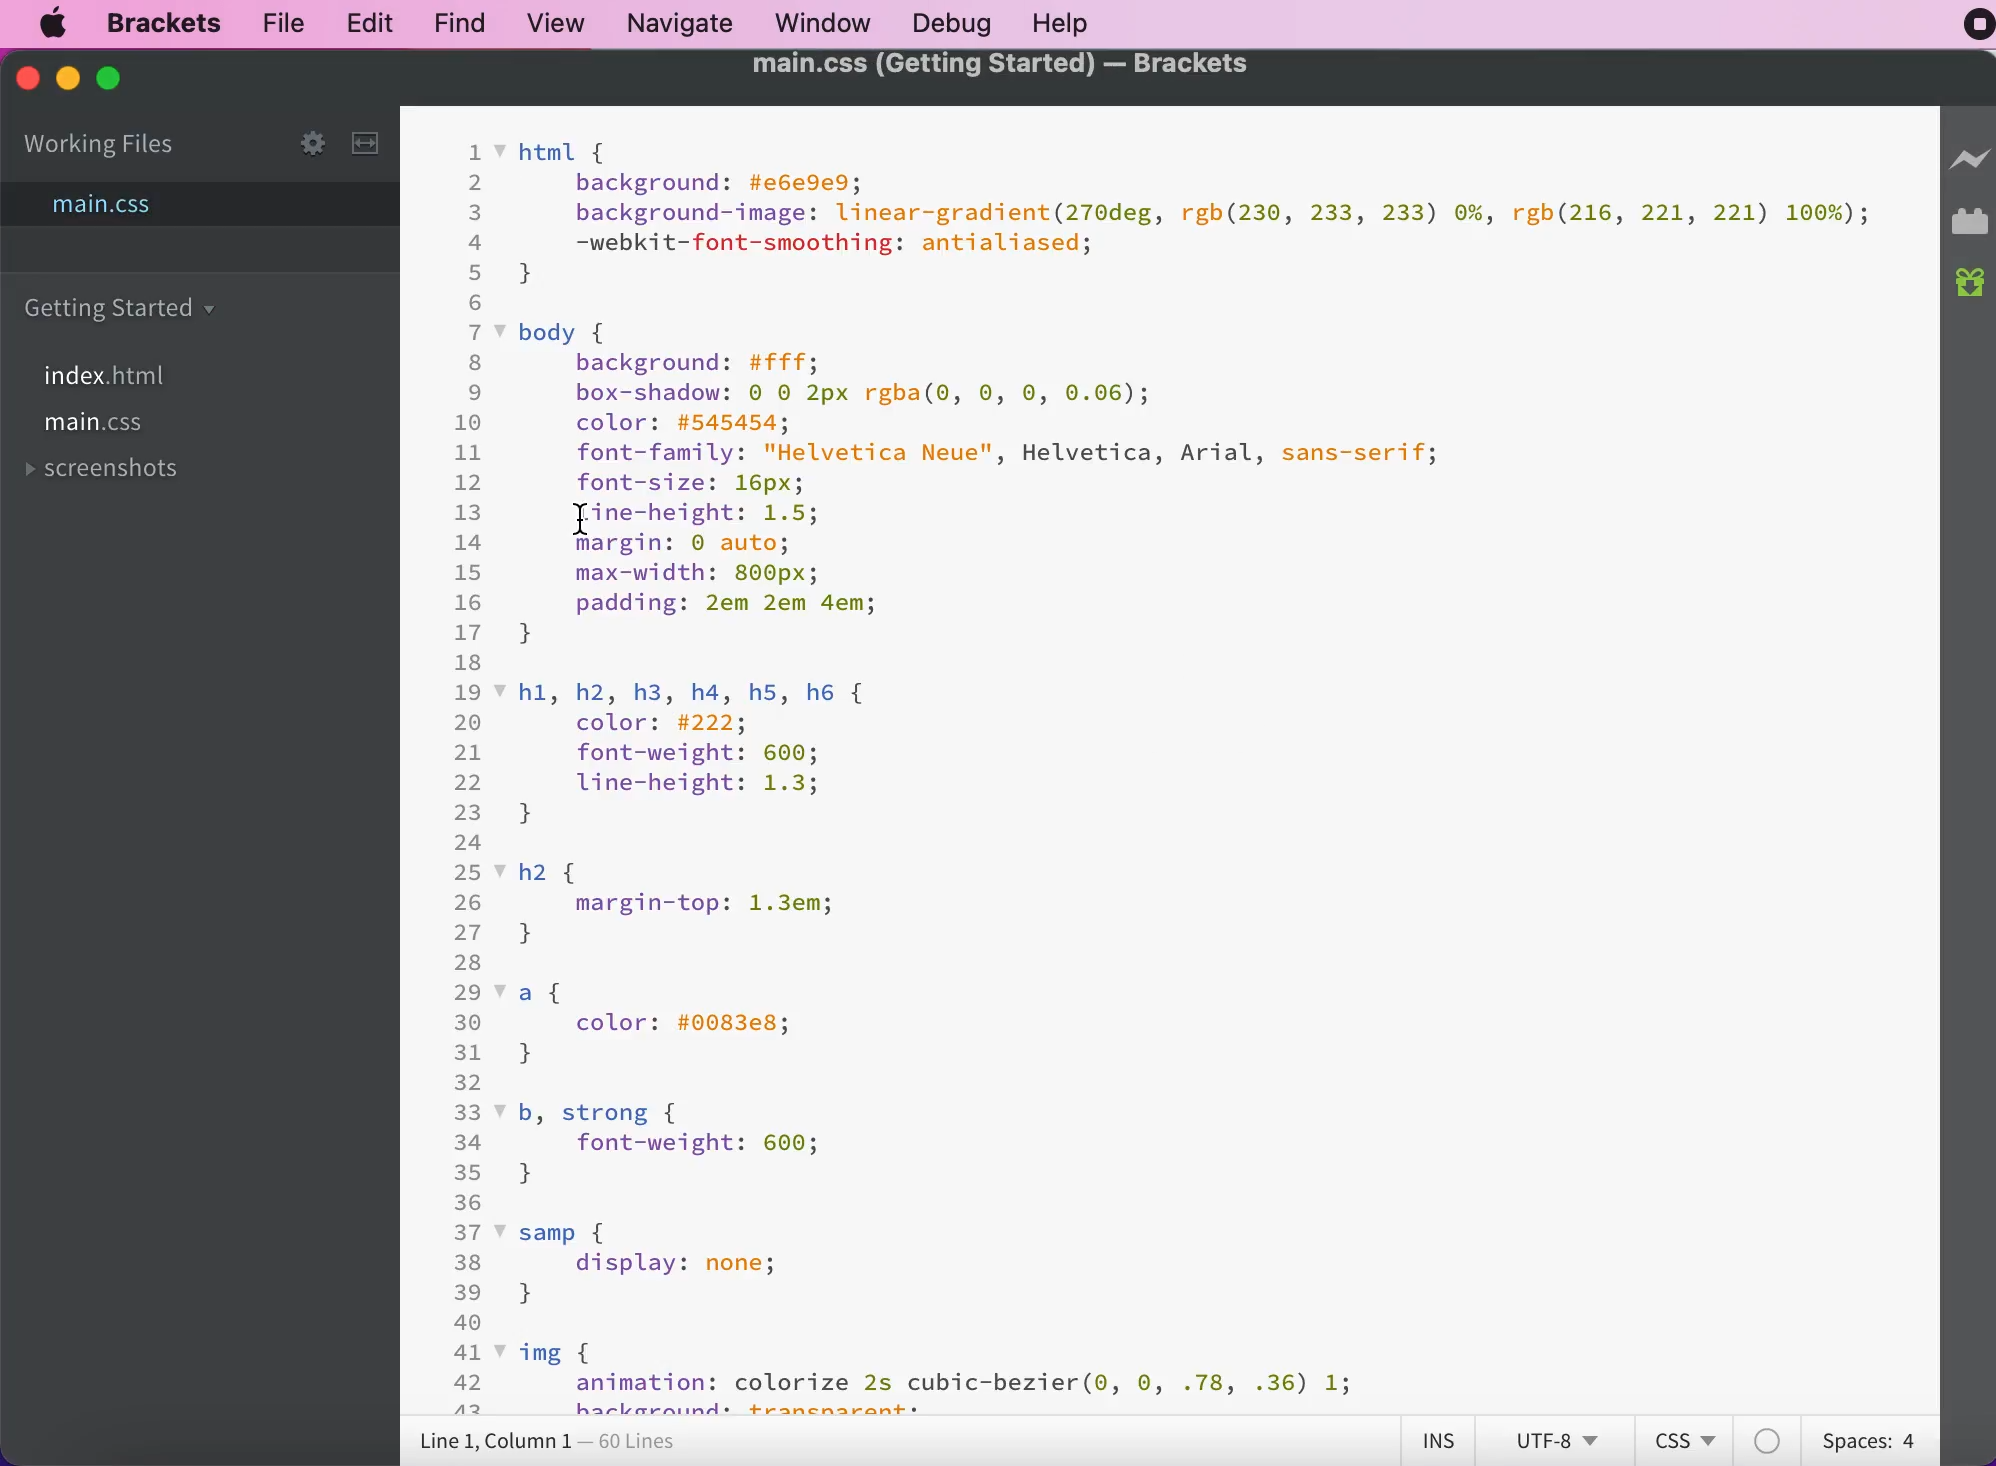  Describe the element at coordinates (471, 1352) in the screenshot. I see `41` at that location.